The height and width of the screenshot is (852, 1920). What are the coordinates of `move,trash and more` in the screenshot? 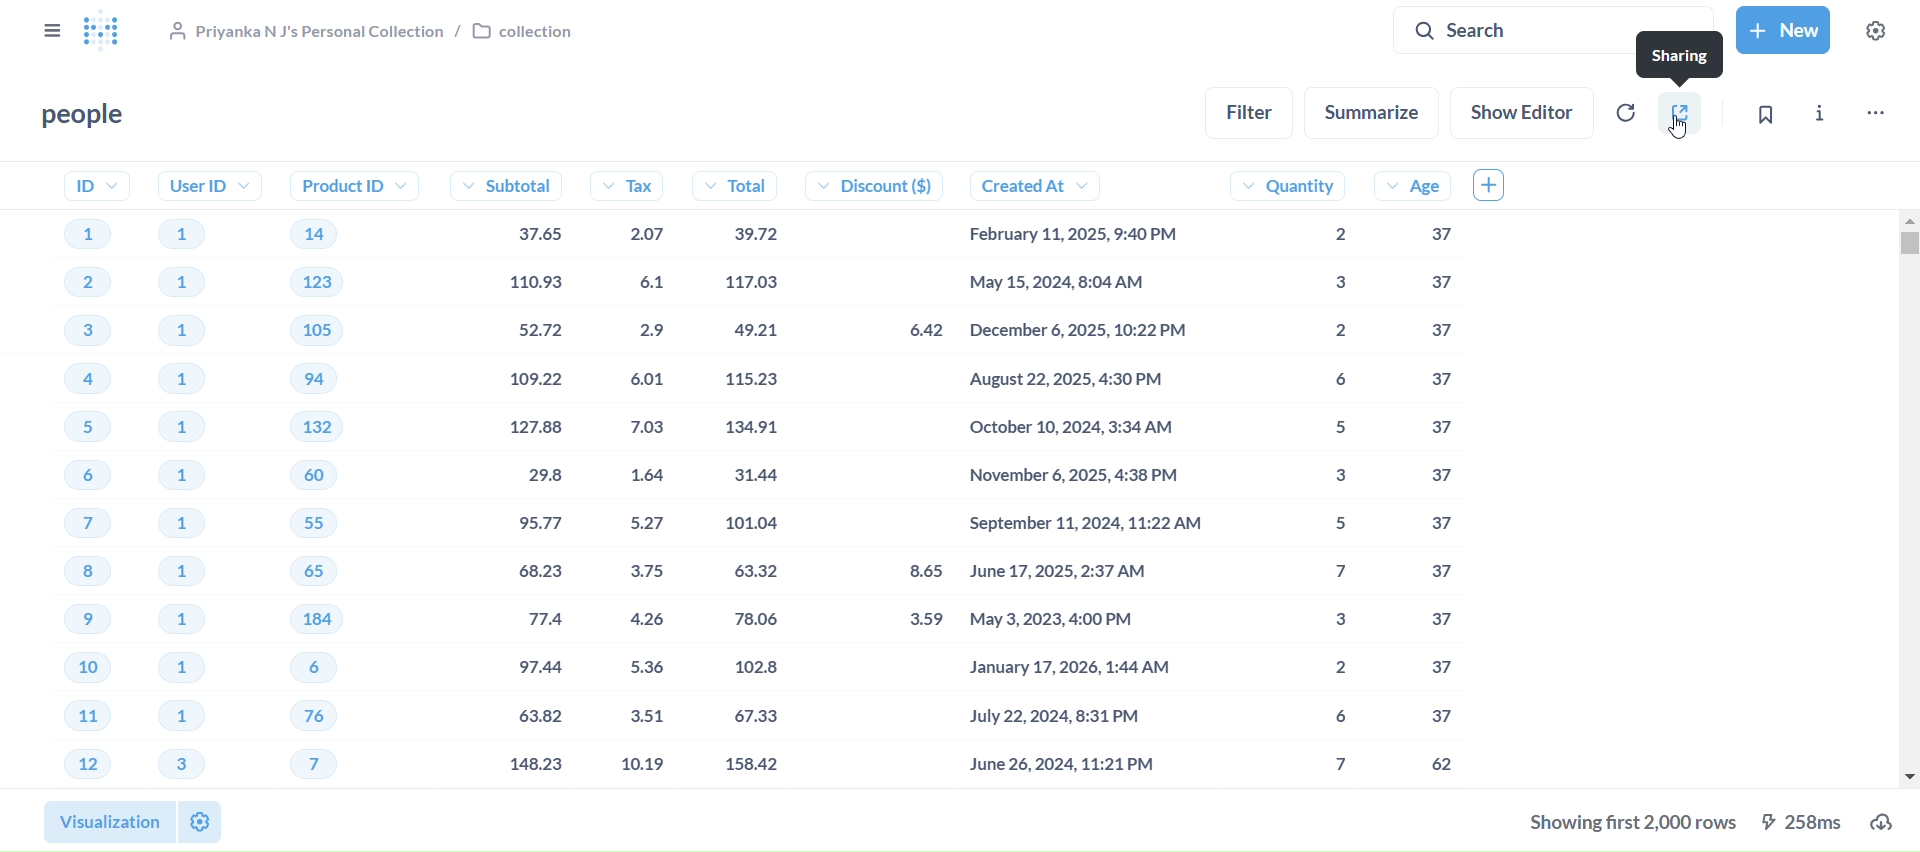 It's located at (1876, 116).